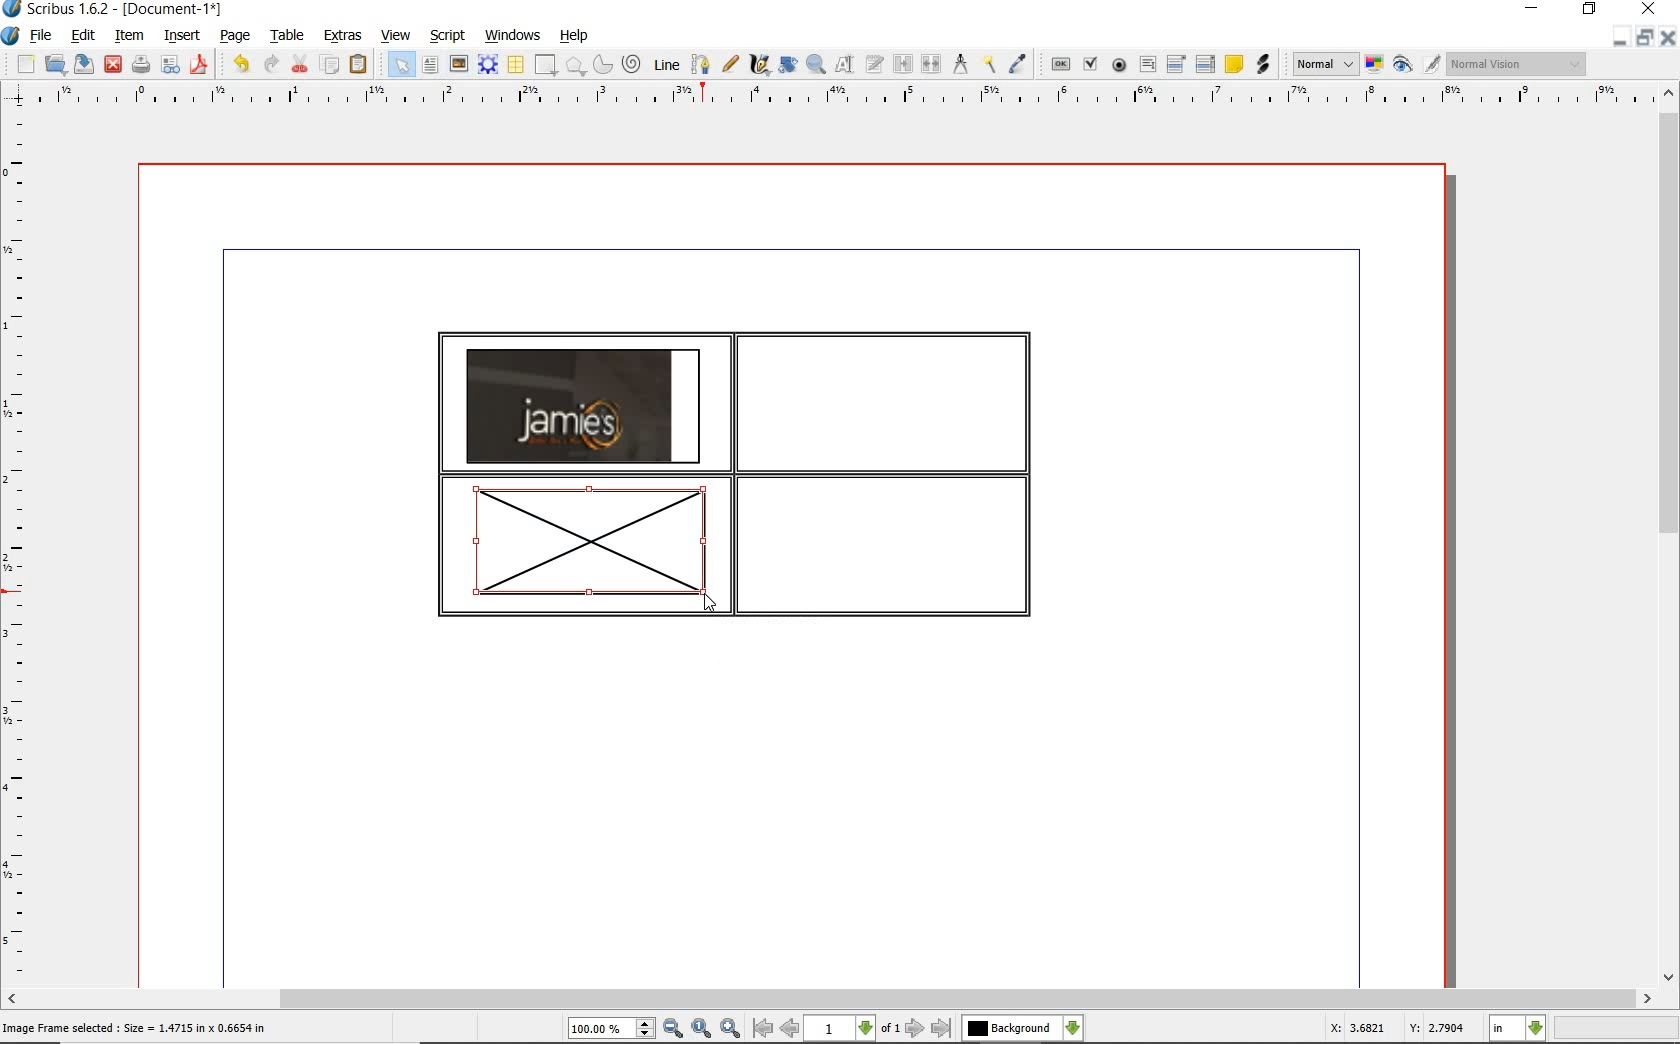 Image resolution: width=1680 pixels, height=1044 pixels. Describe the element at coordinates (198, 64) in the screenshot. I see `save as pdf` at that location.